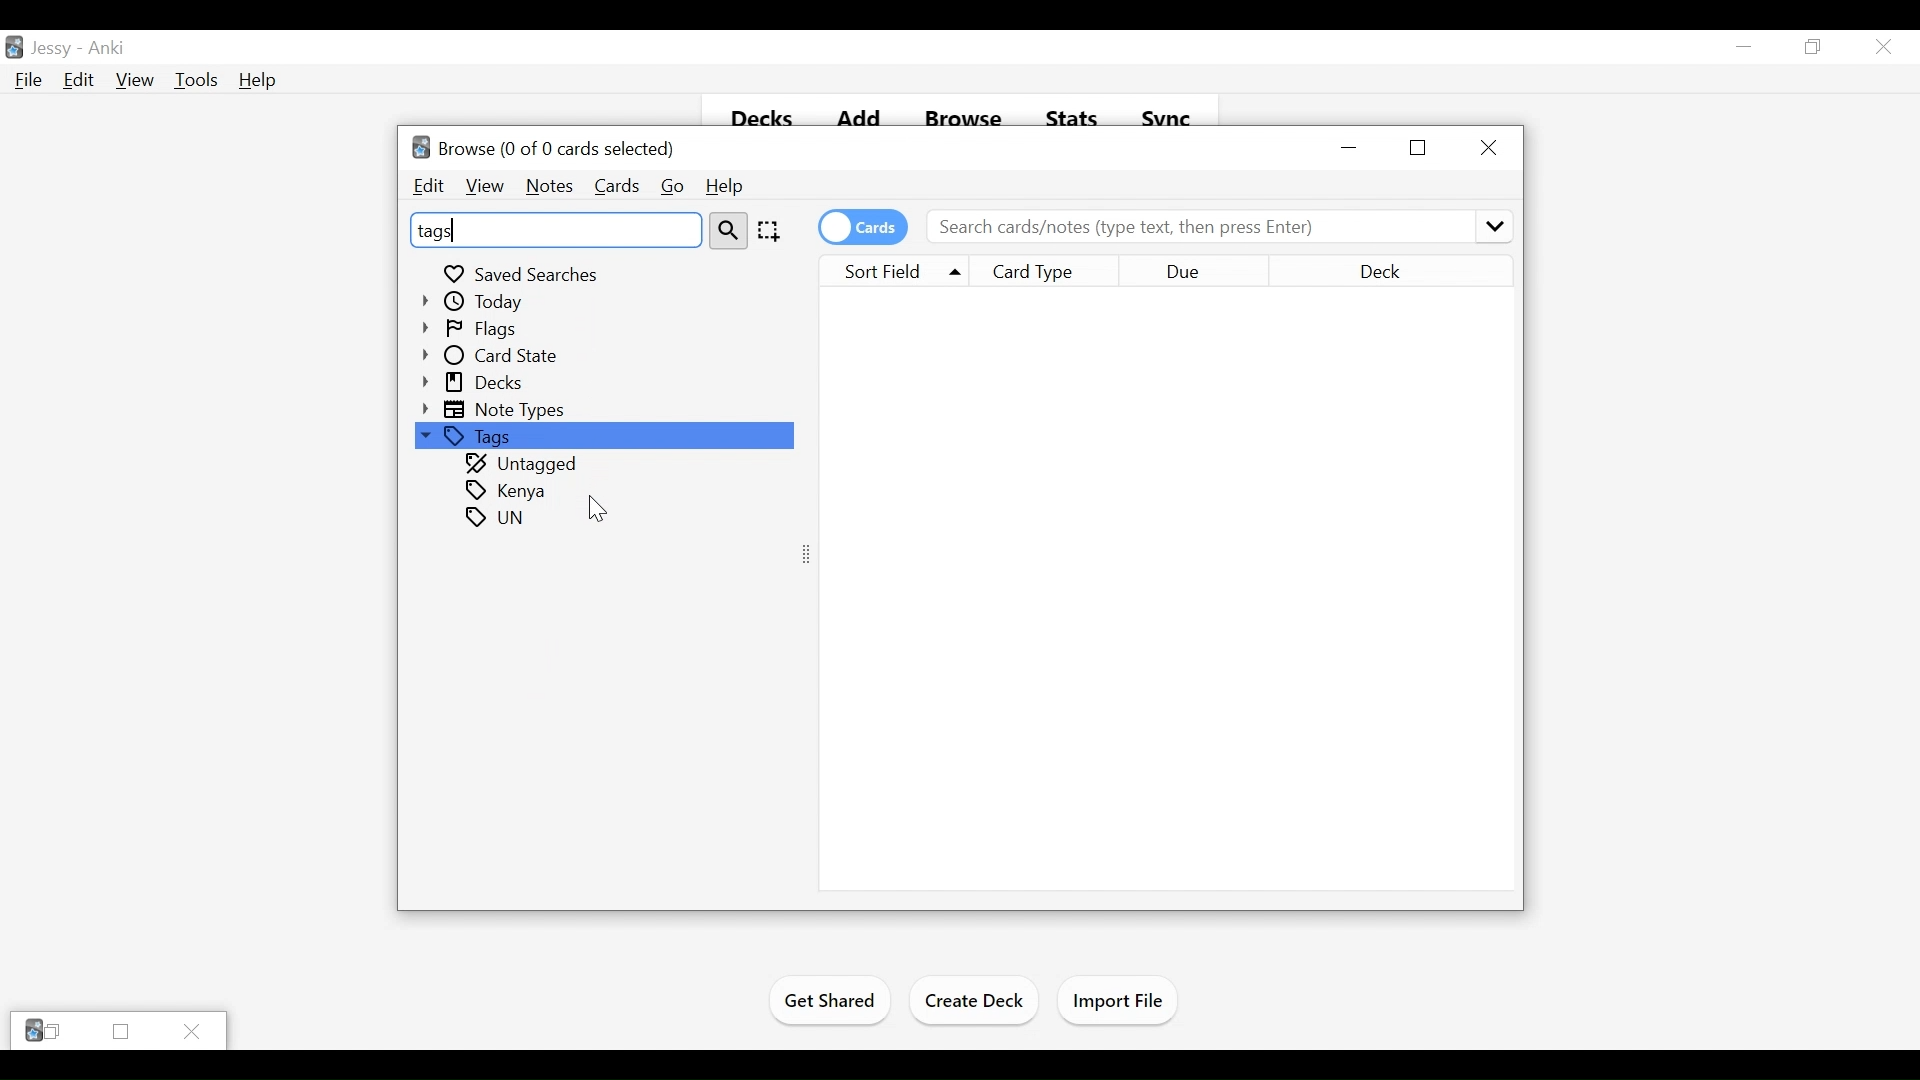 The image size is (1920, 1080). What do you see at coordinates (14, 47) in the screenshot?
I see `Anki Desktop Icon` at bounding box center [14, 47].